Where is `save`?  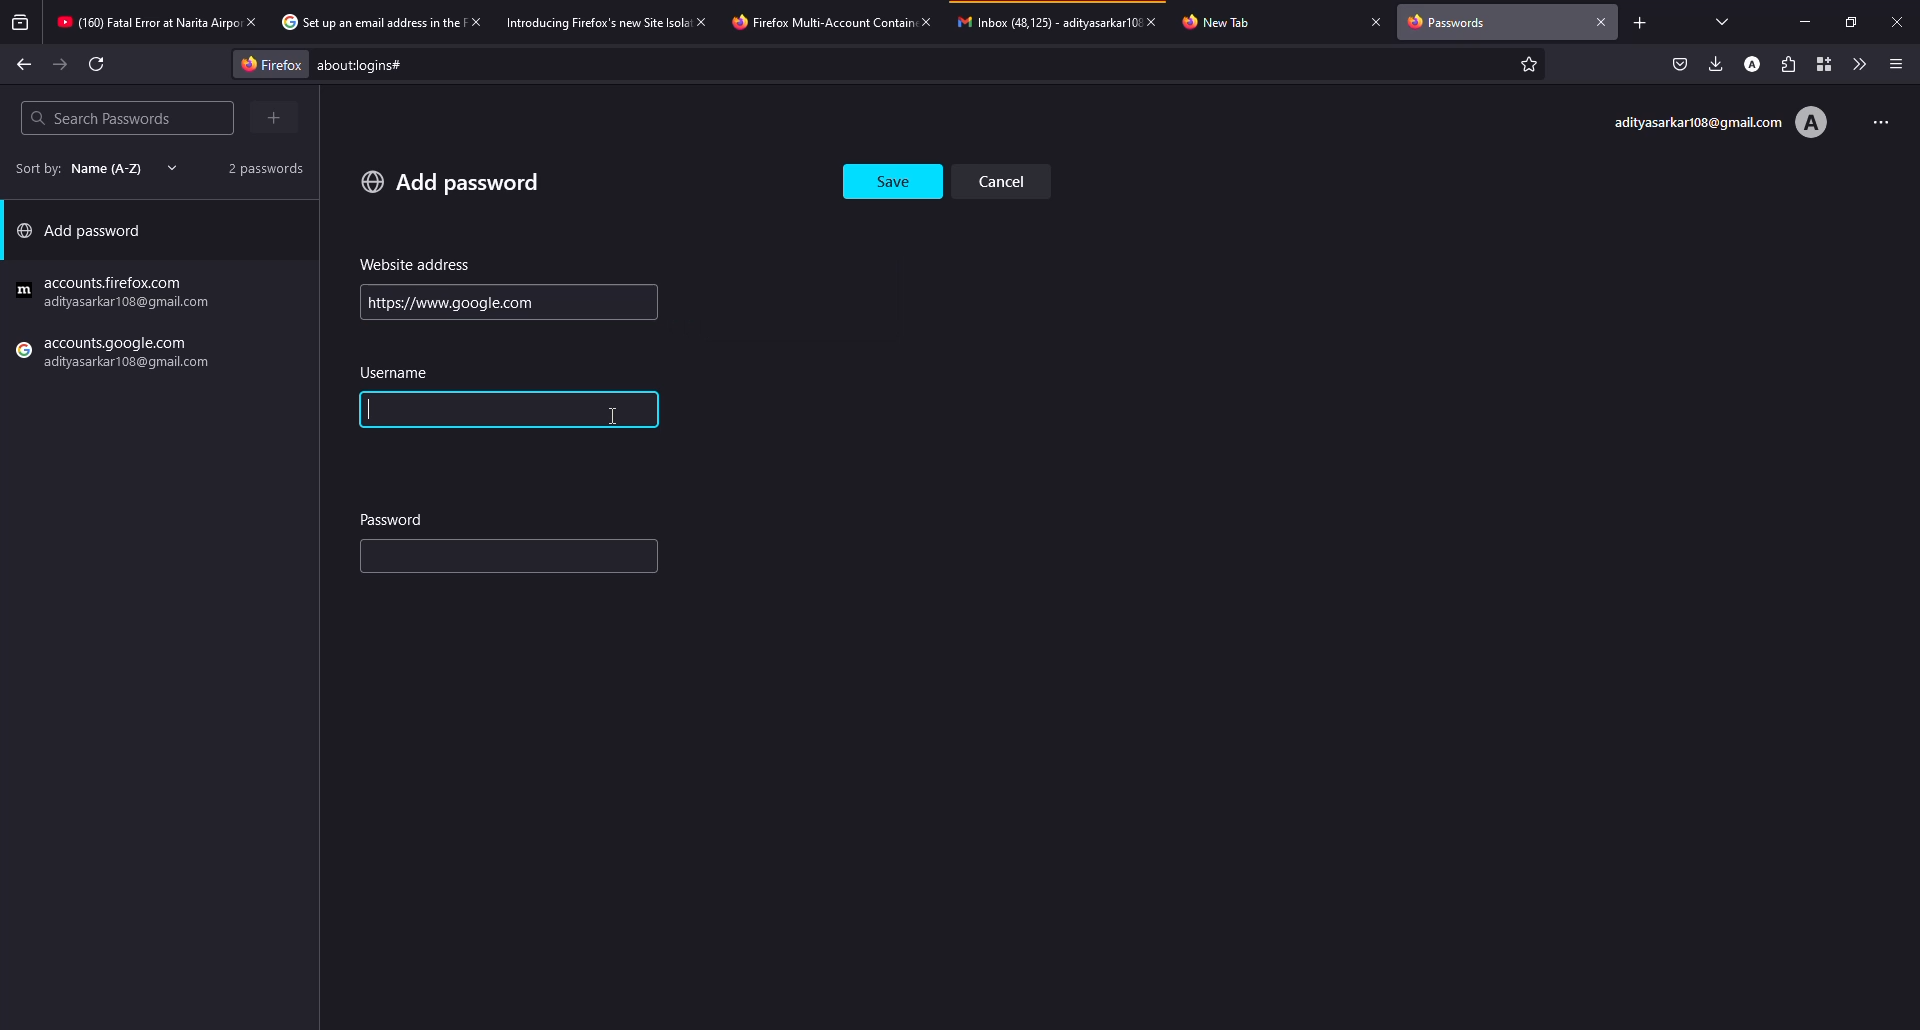
save is located at coordinates (895, 176).